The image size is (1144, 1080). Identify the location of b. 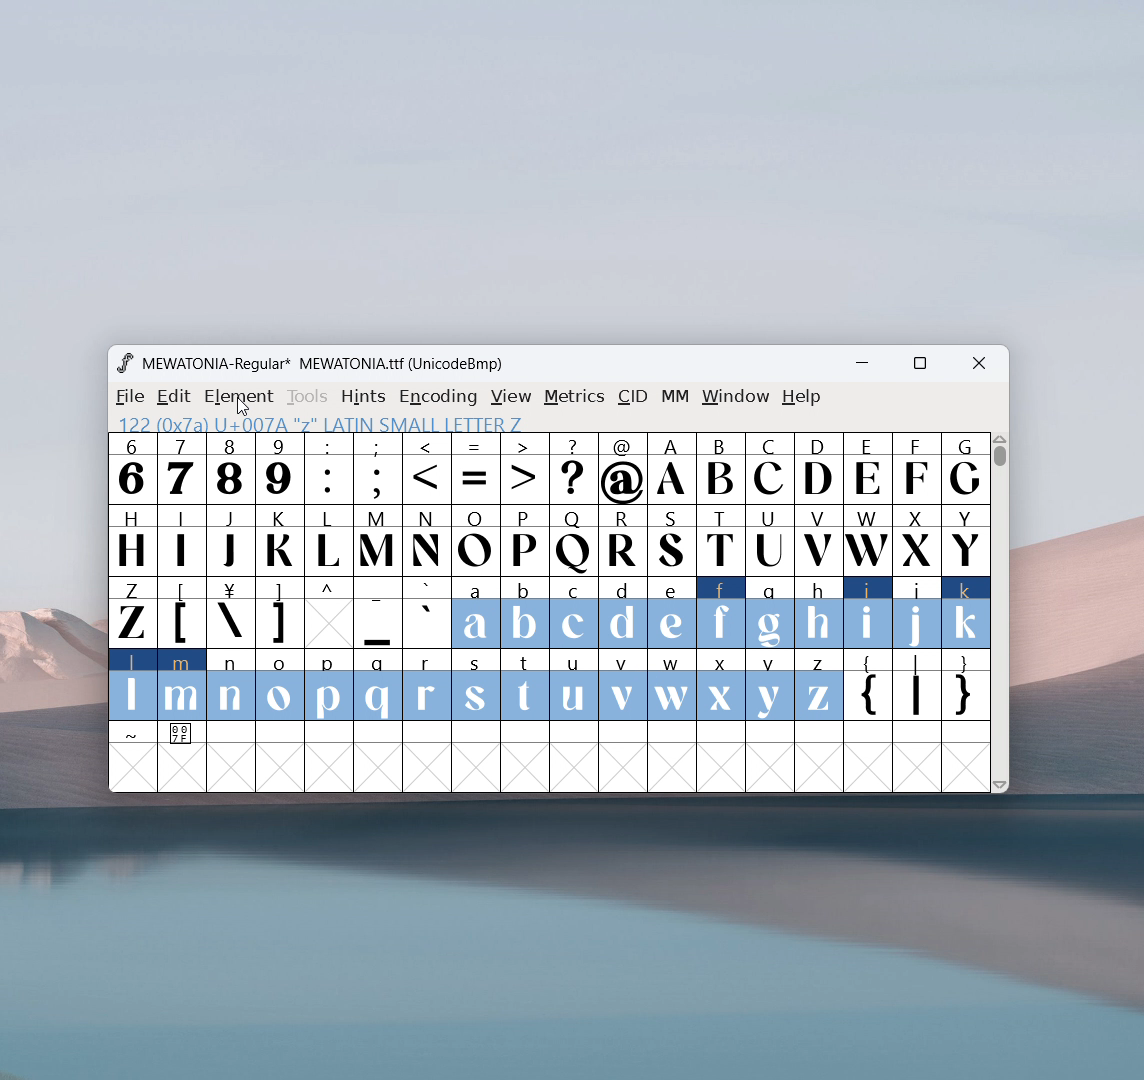
(525, 614).